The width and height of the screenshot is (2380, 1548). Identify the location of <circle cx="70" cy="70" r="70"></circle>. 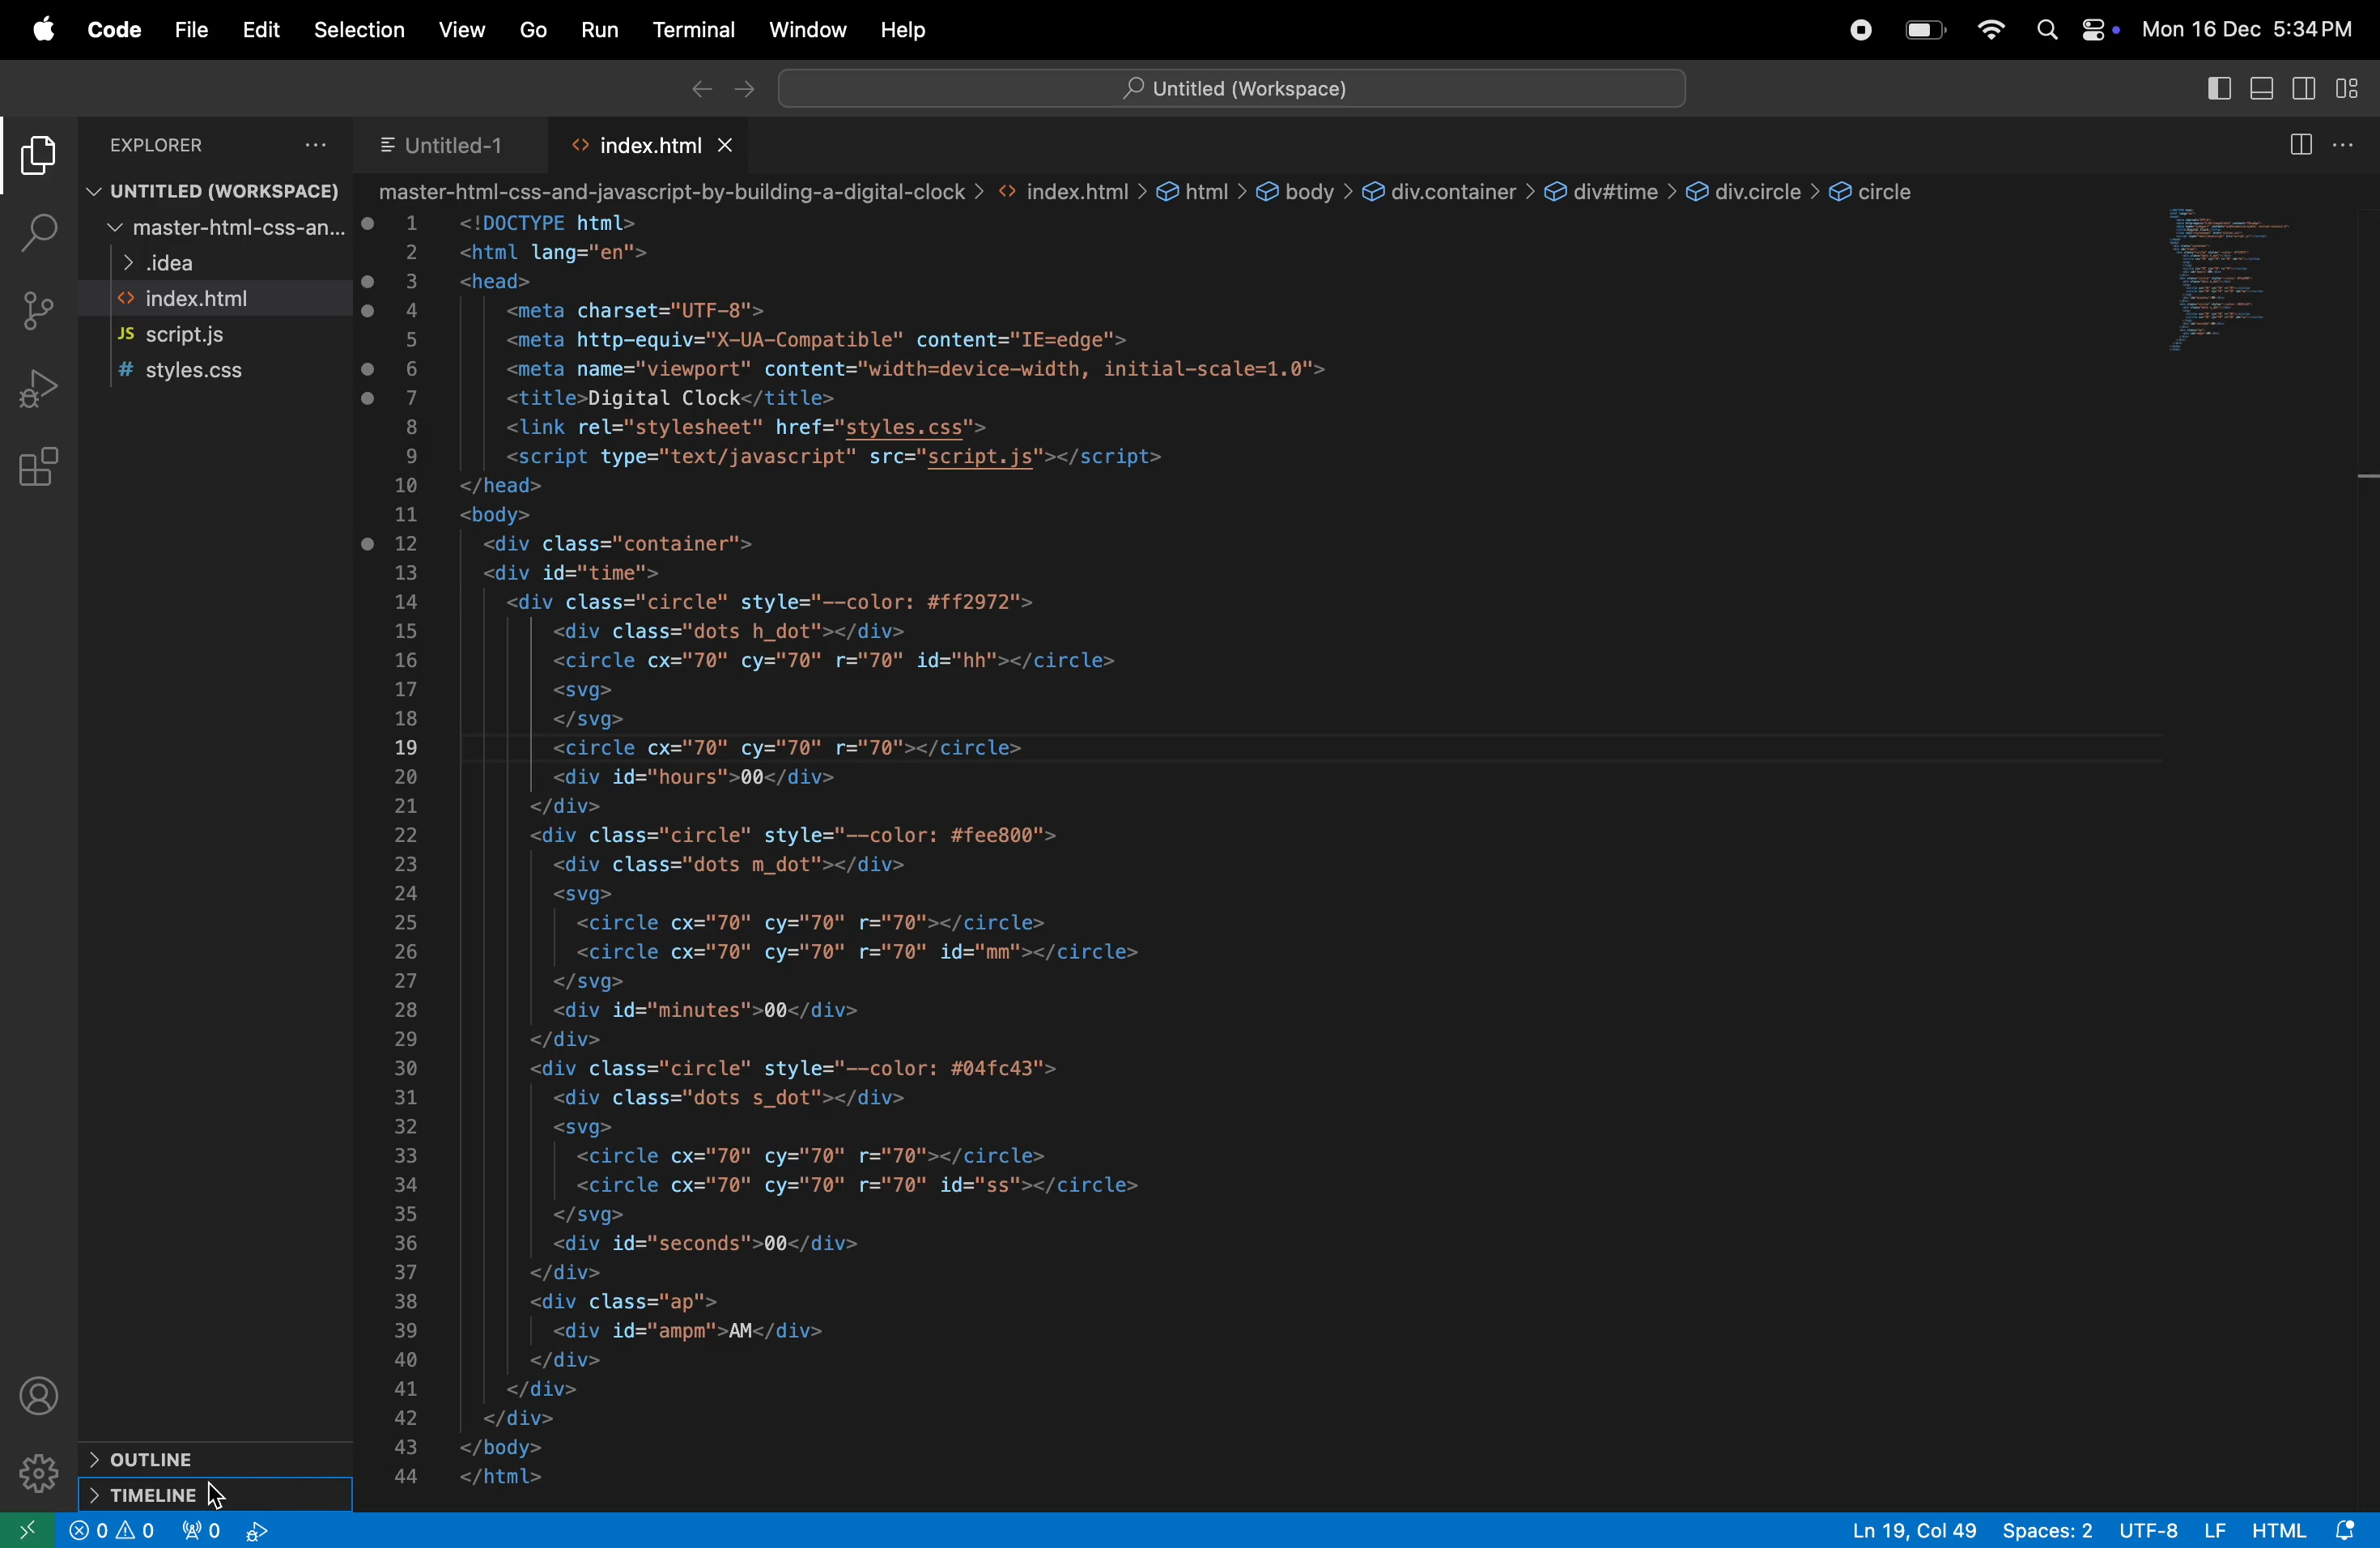
(831, 922).